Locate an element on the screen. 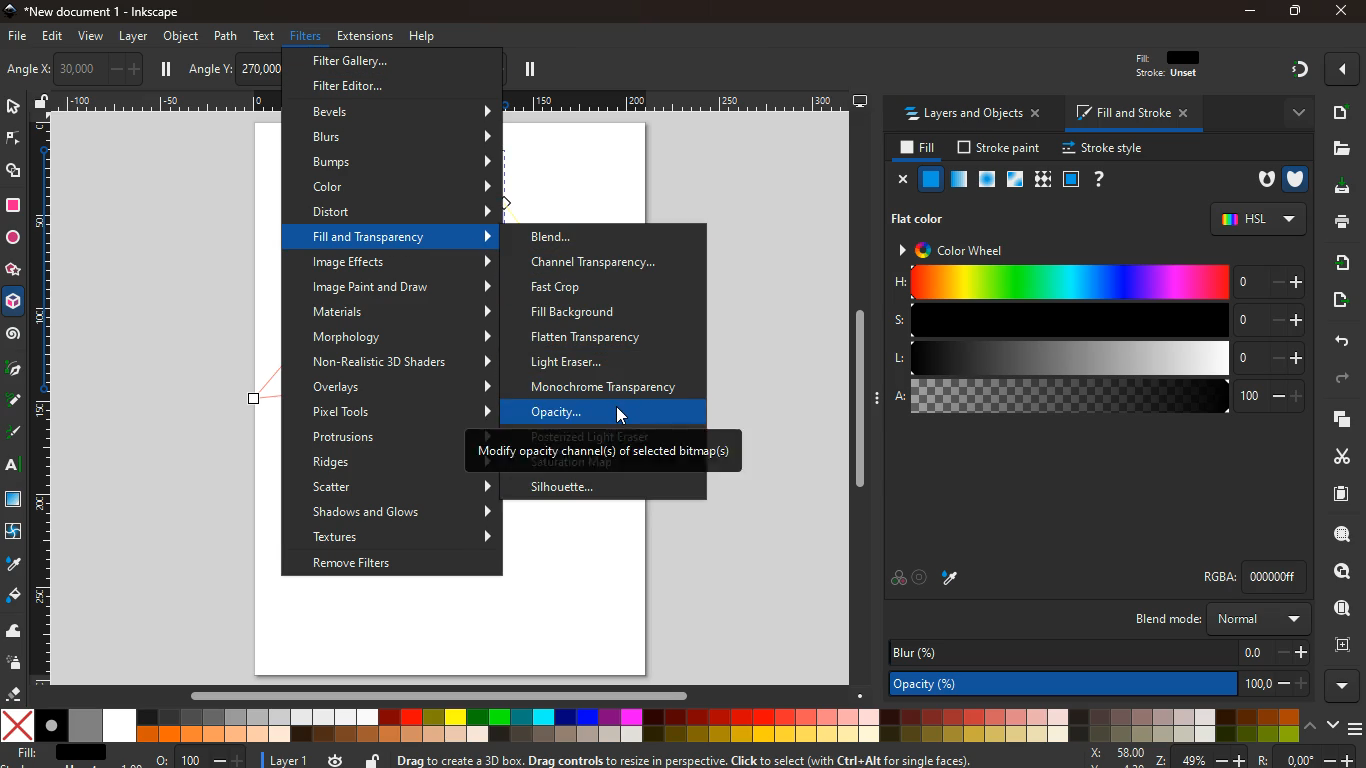 Image resolution: width=1366 pixels, height=768 pixels. unlock is located at coordinates (42, 103).